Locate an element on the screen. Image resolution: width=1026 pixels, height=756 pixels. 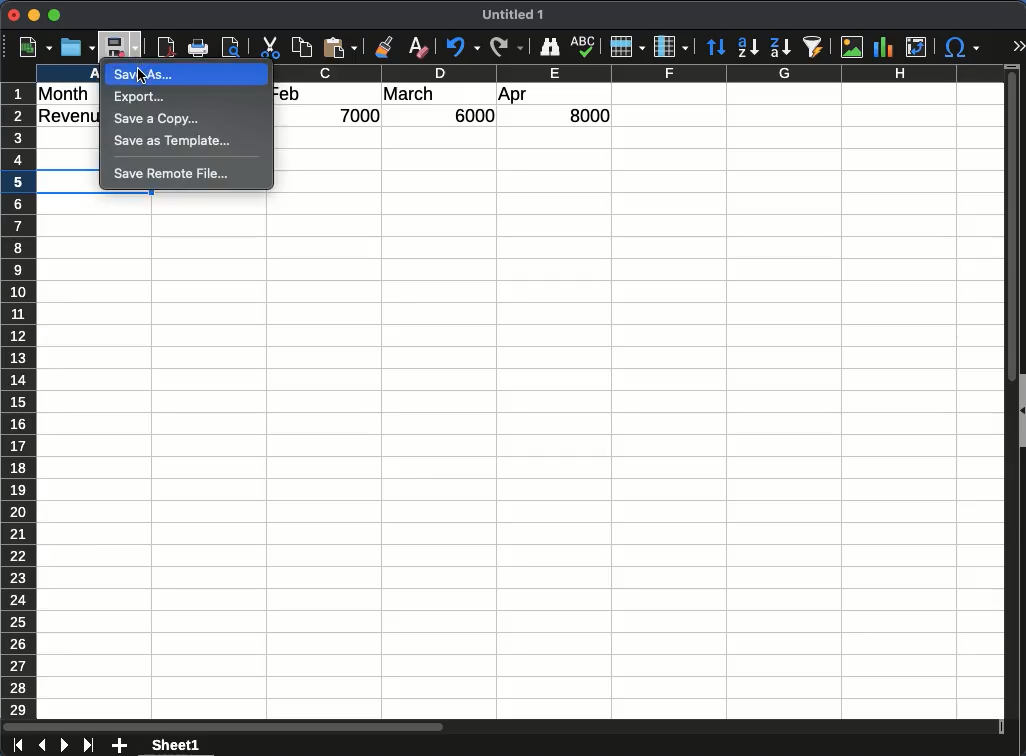
expand is located at coordinates (1018, 46).